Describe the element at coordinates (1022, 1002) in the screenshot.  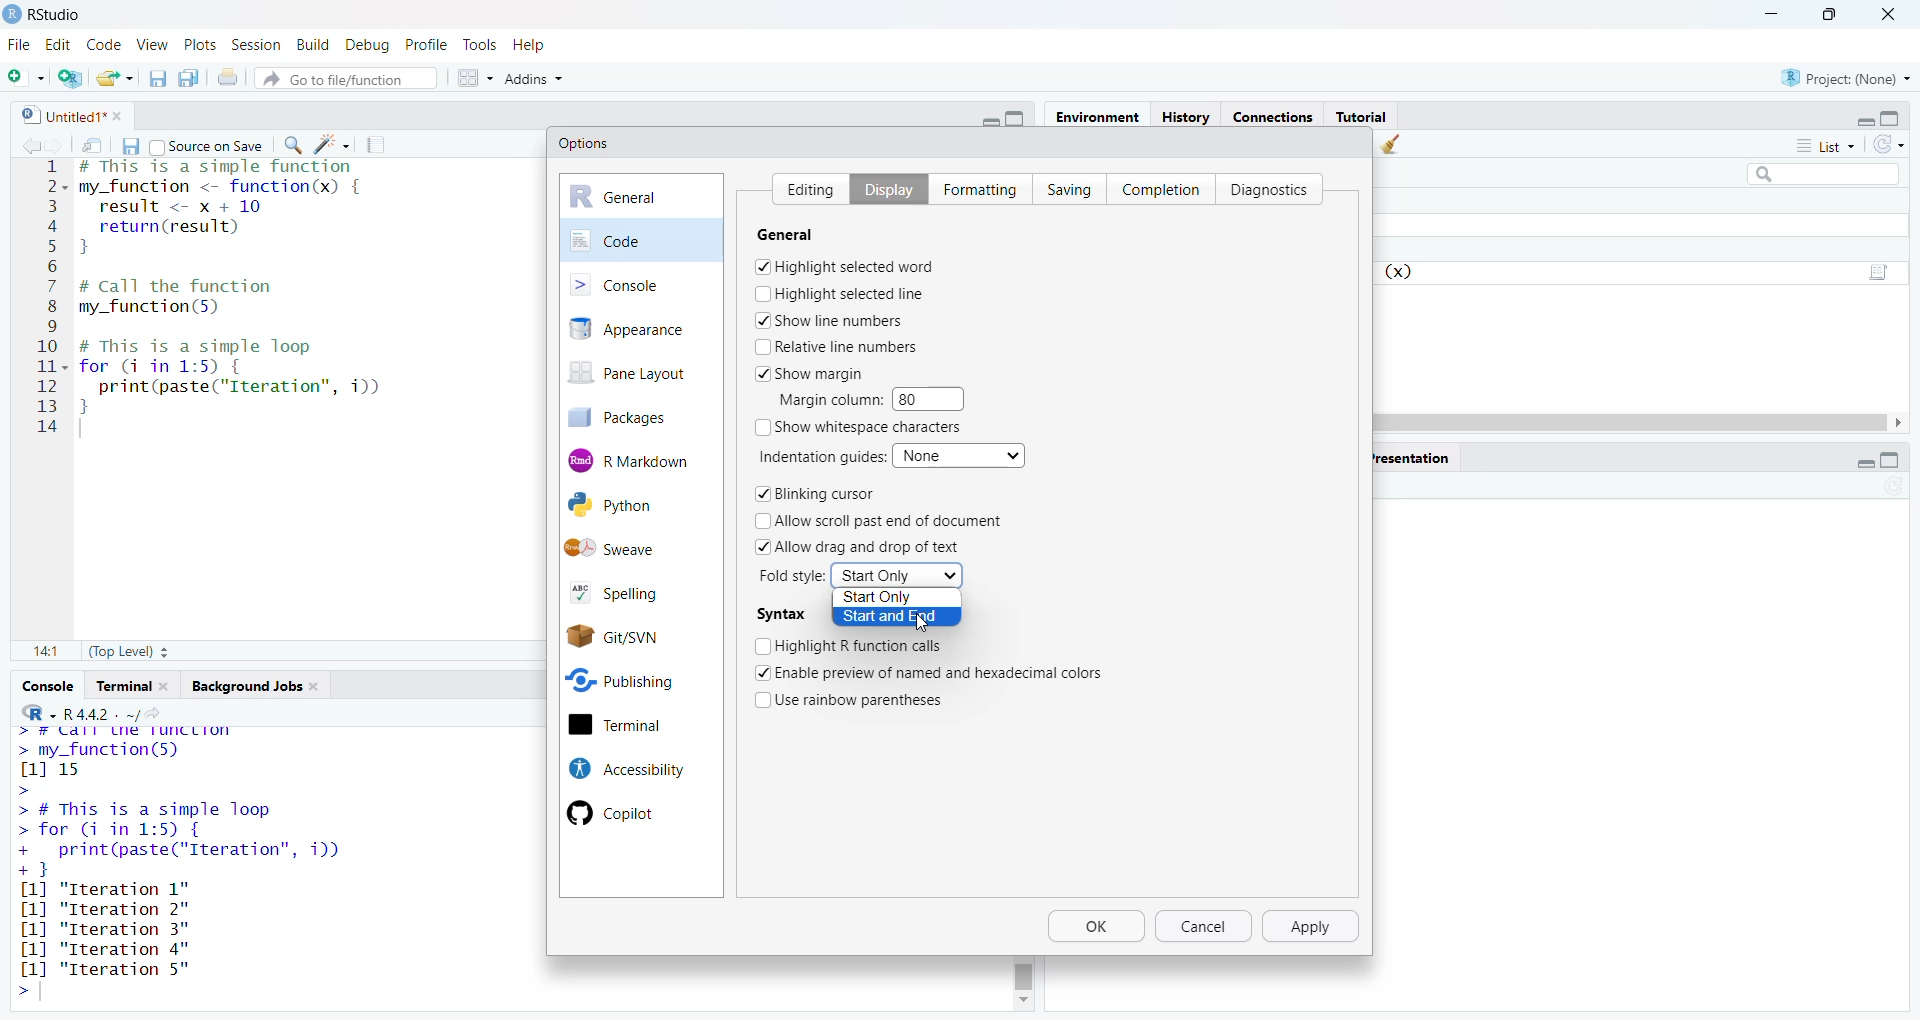
I see `move down` at that location.